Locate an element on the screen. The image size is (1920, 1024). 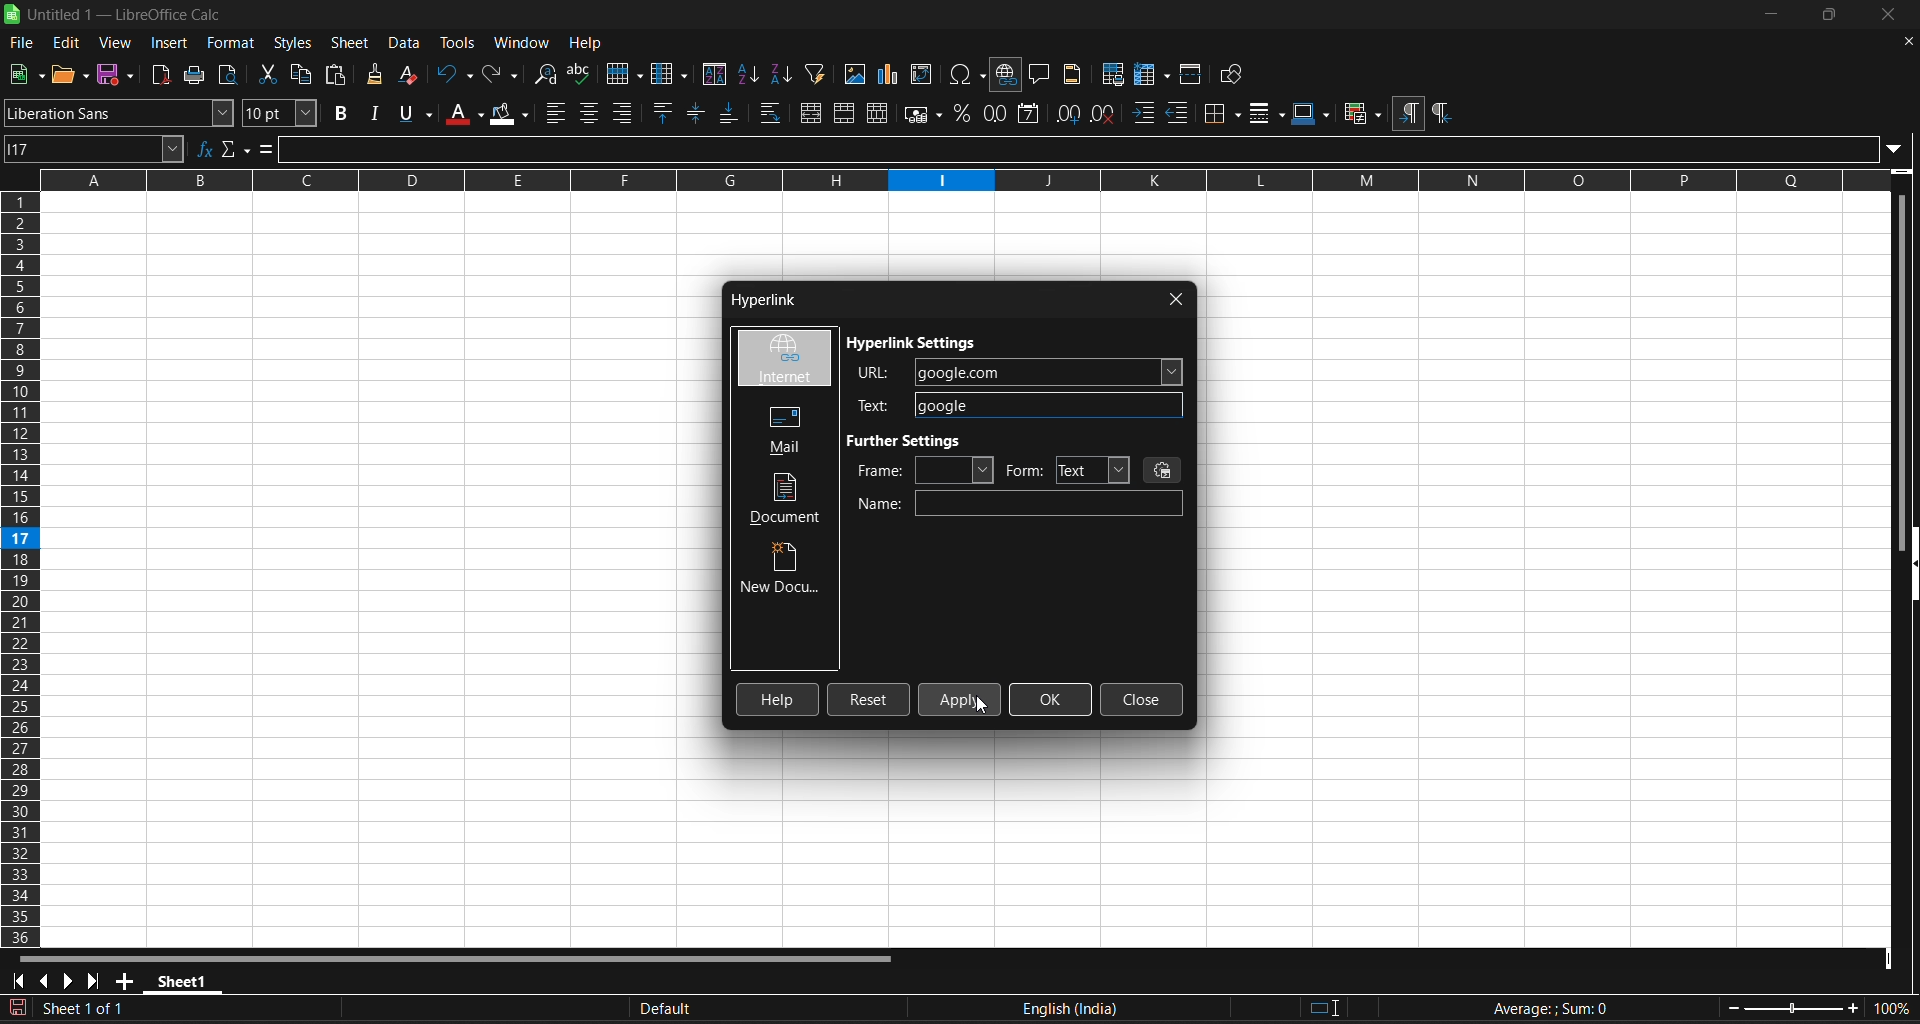
bold is located at coordinates (341, 113).